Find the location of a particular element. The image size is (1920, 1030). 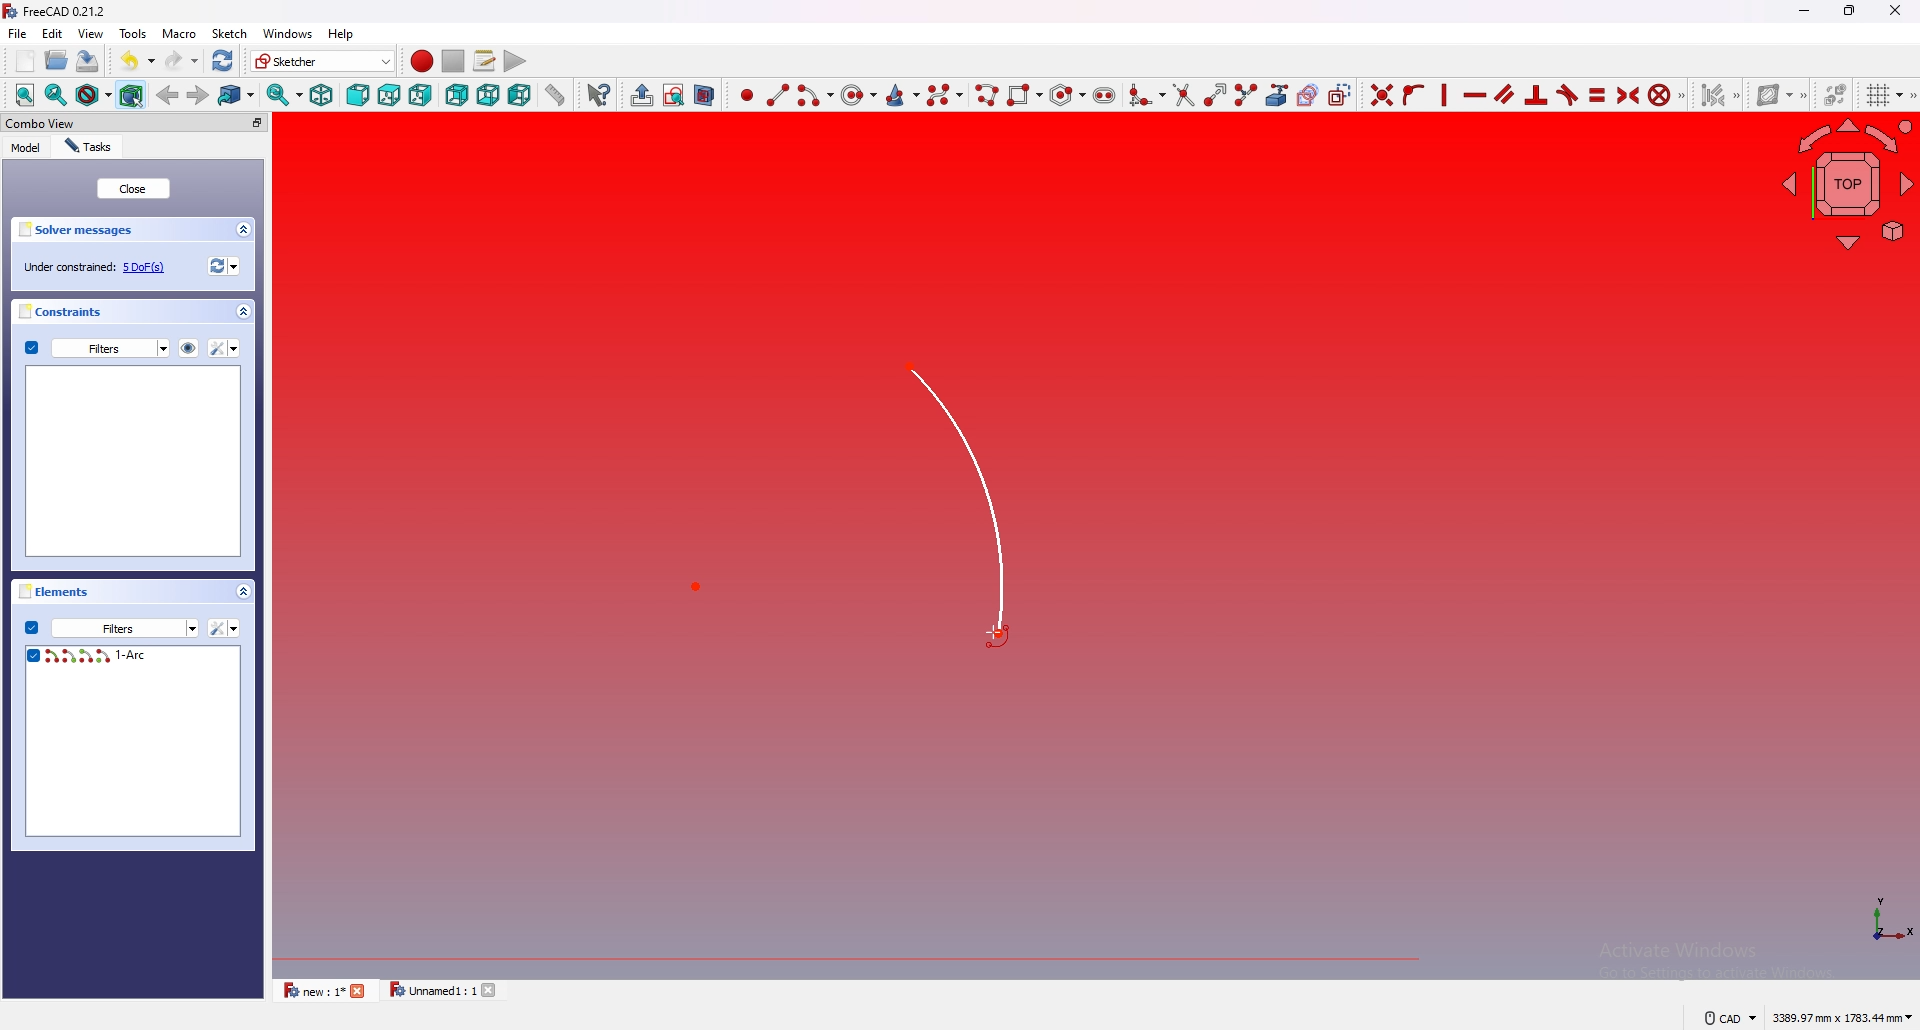

trim edge is located at coordinates (1181, 93).